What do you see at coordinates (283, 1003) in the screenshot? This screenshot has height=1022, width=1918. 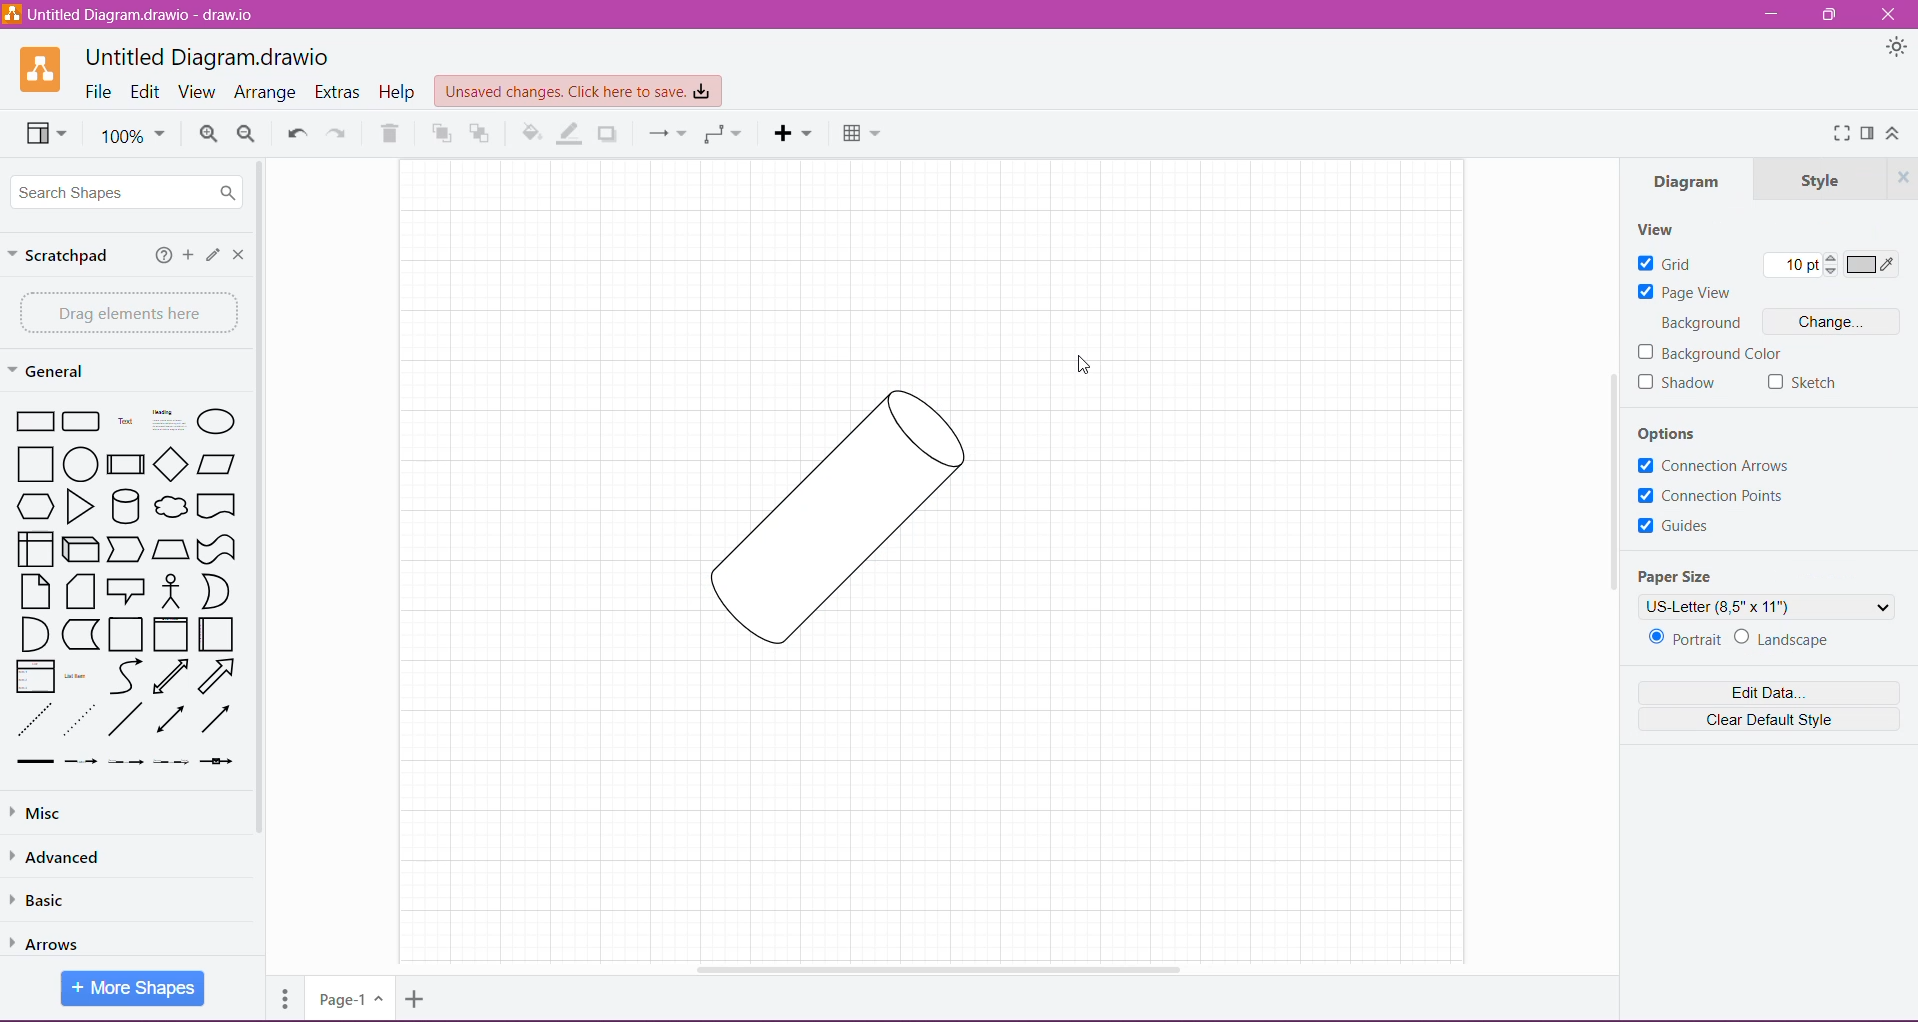 I see `Pages` at bounding box center [283, 1003].